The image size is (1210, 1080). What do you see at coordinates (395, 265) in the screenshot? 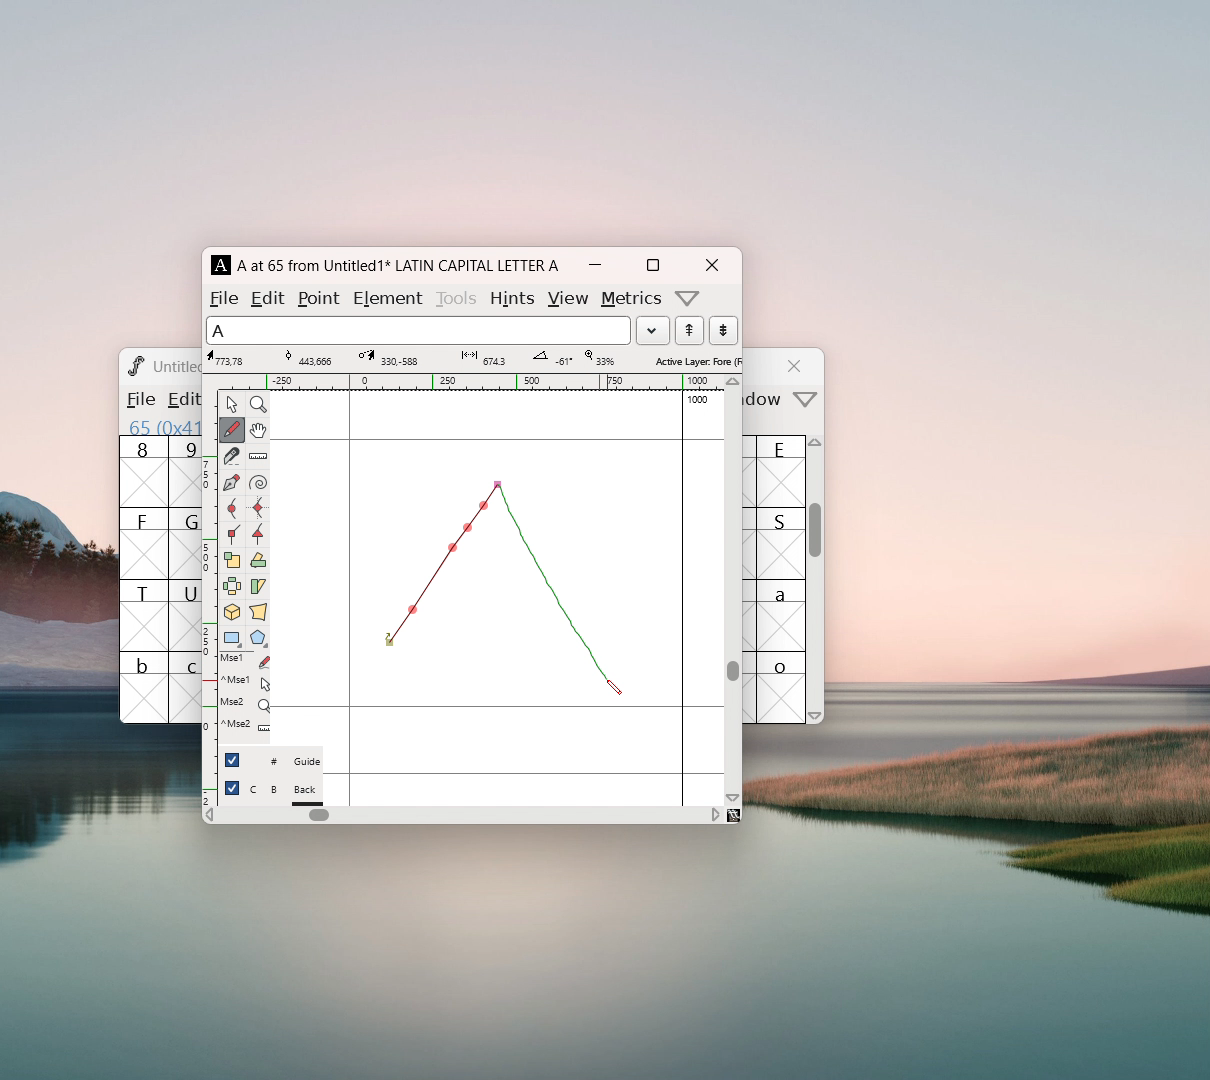
I see `A at 65 from Untitled1 LATIN CAPITAL LETTER A` at bounding box center [395, 265].